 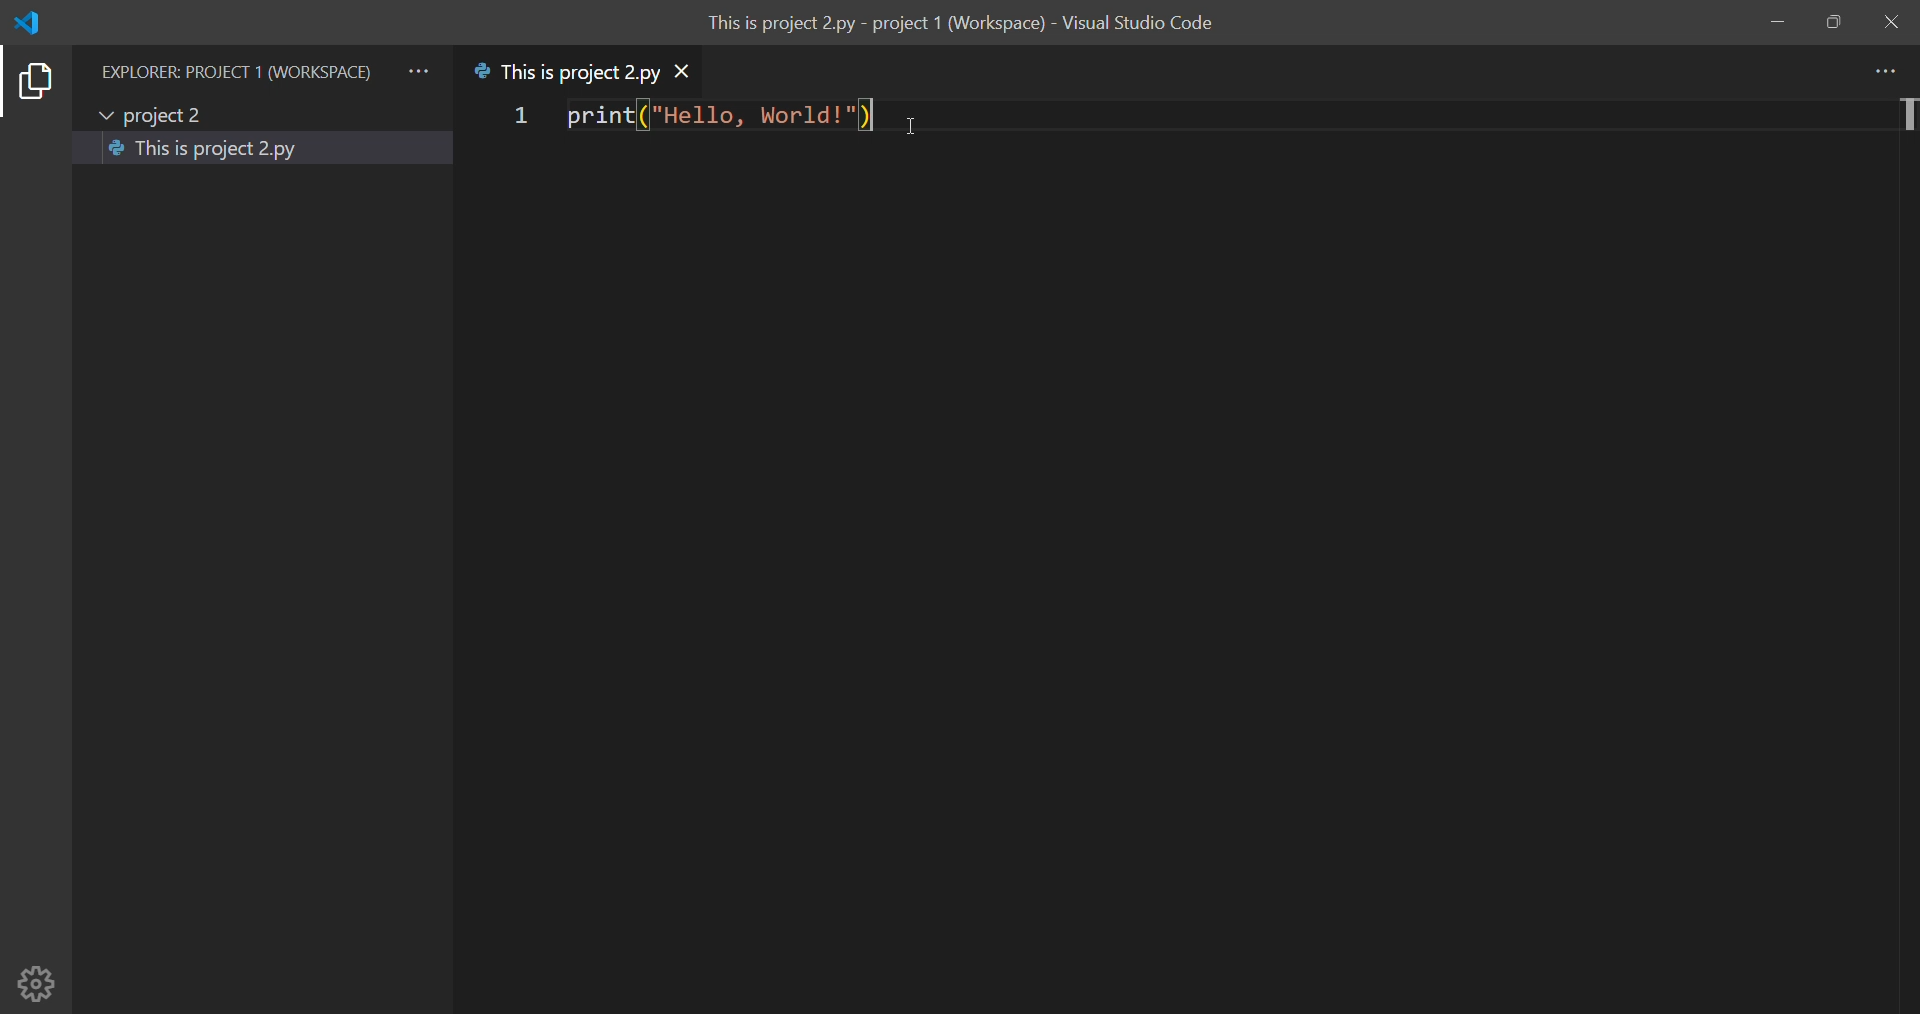 I want to click on project 2, so click(x=158, y=112).